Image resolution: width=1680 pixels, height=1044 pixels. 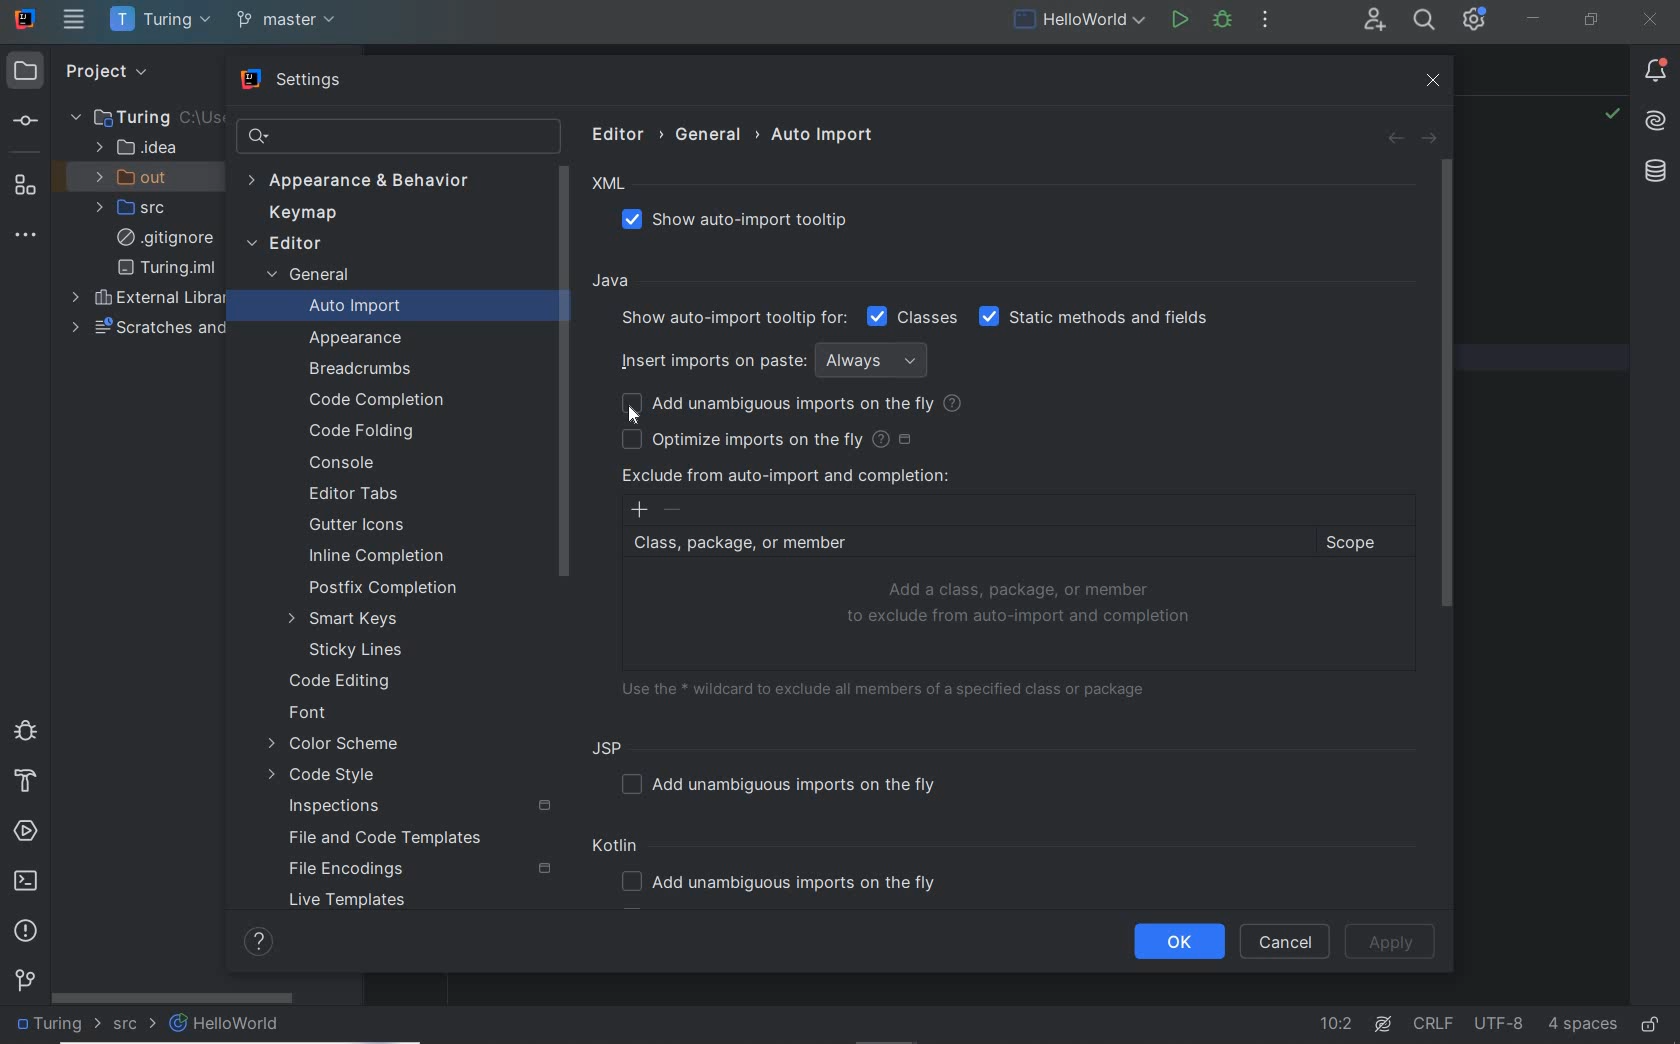 What do you see at coordinates (159, 21) in the screenshot?
I see `Turing(project name)` at bounding box center [159, 21].